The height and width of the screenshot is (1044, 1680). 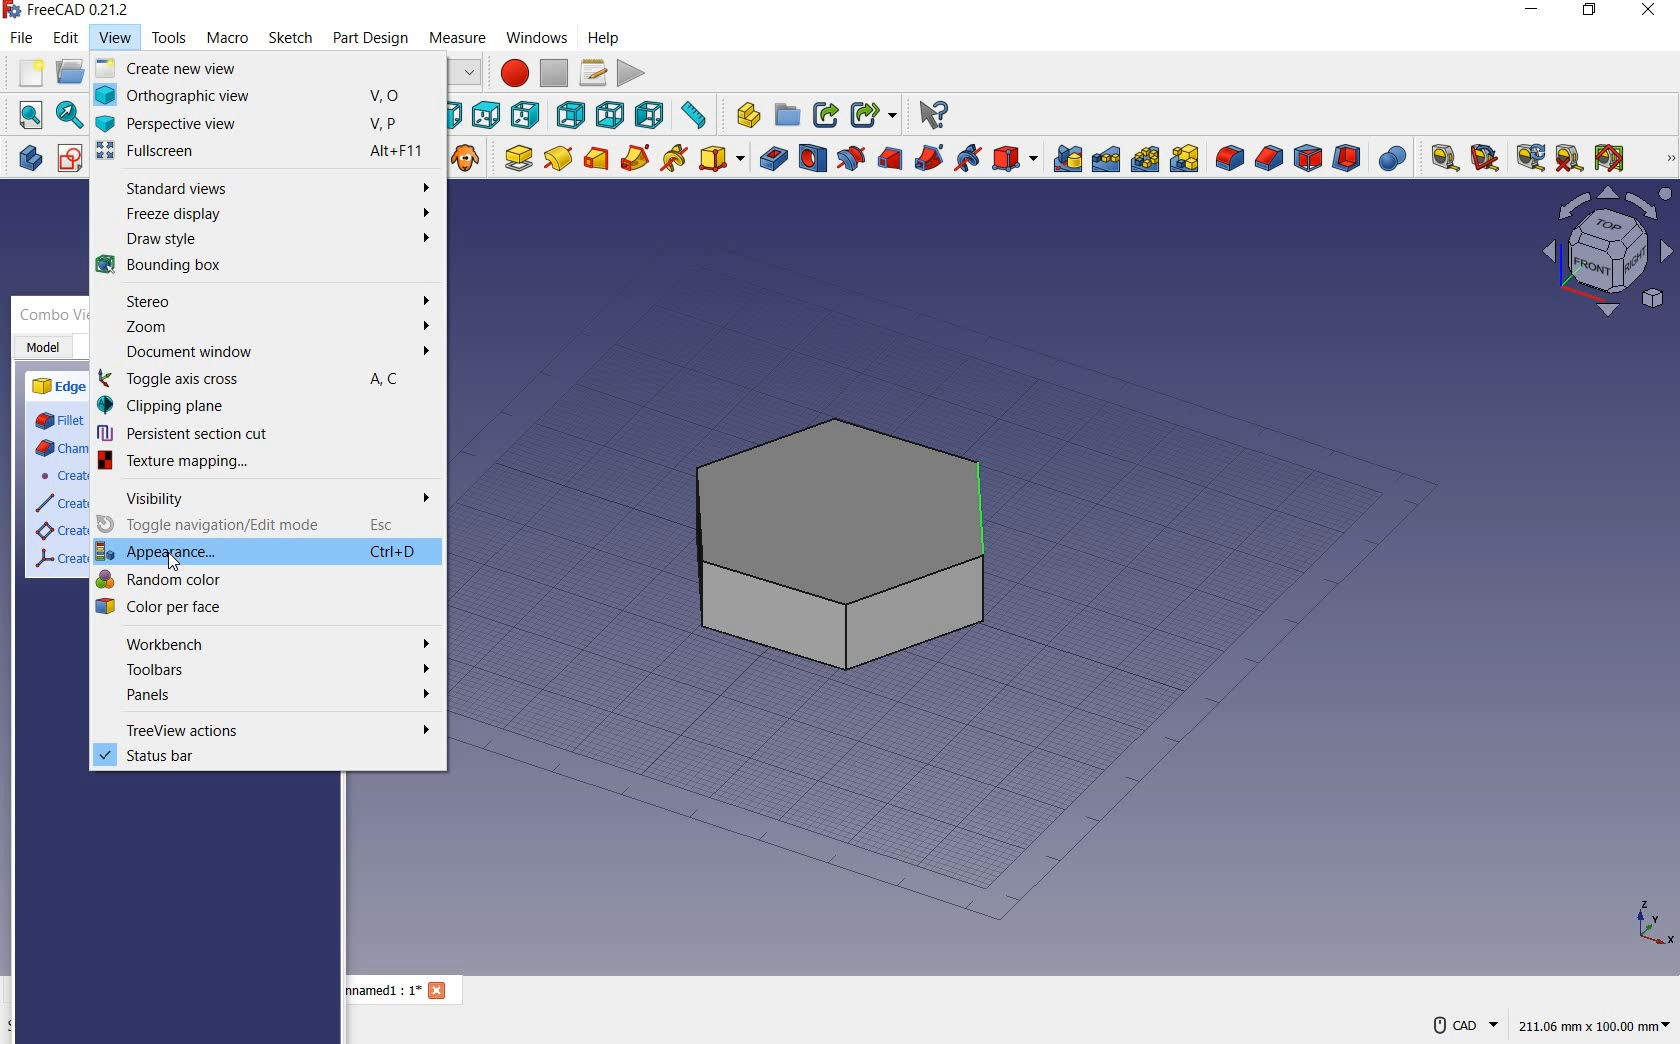 I want to click on bounding box, so click(x=267, y=270).